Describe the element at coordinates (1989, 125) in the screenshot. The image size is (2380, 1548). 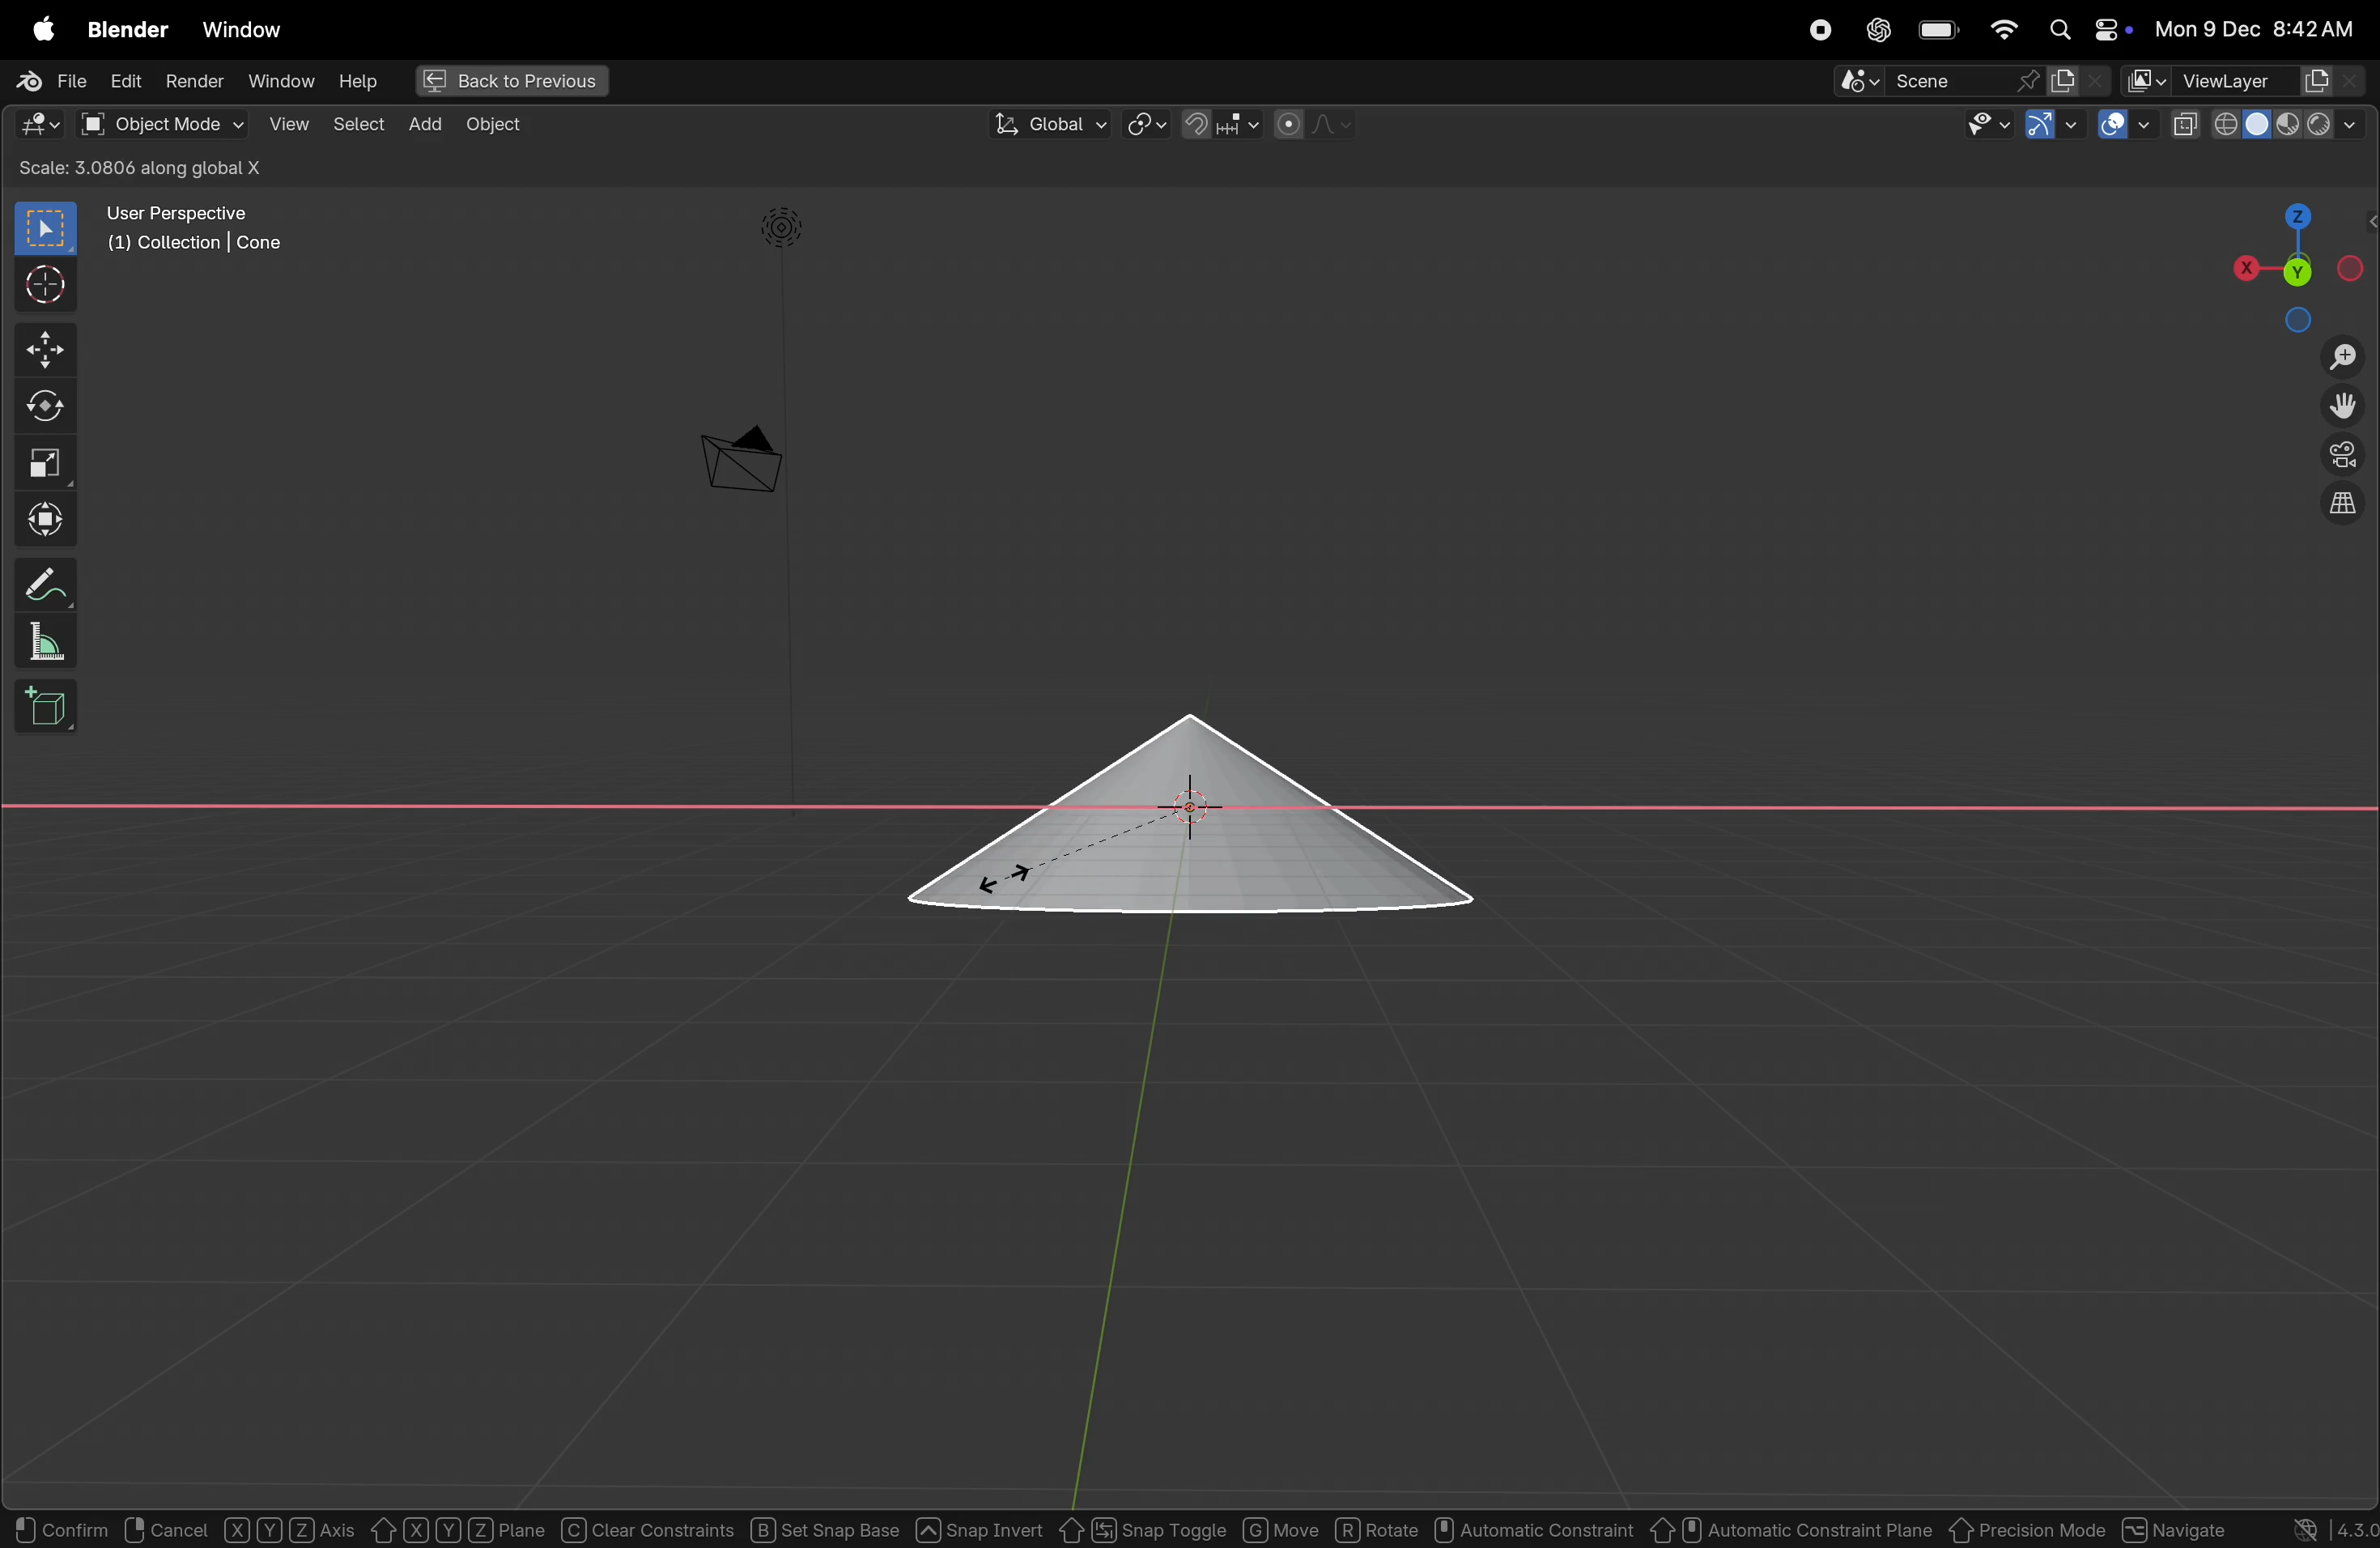
I see `show visinlilty` at that location.